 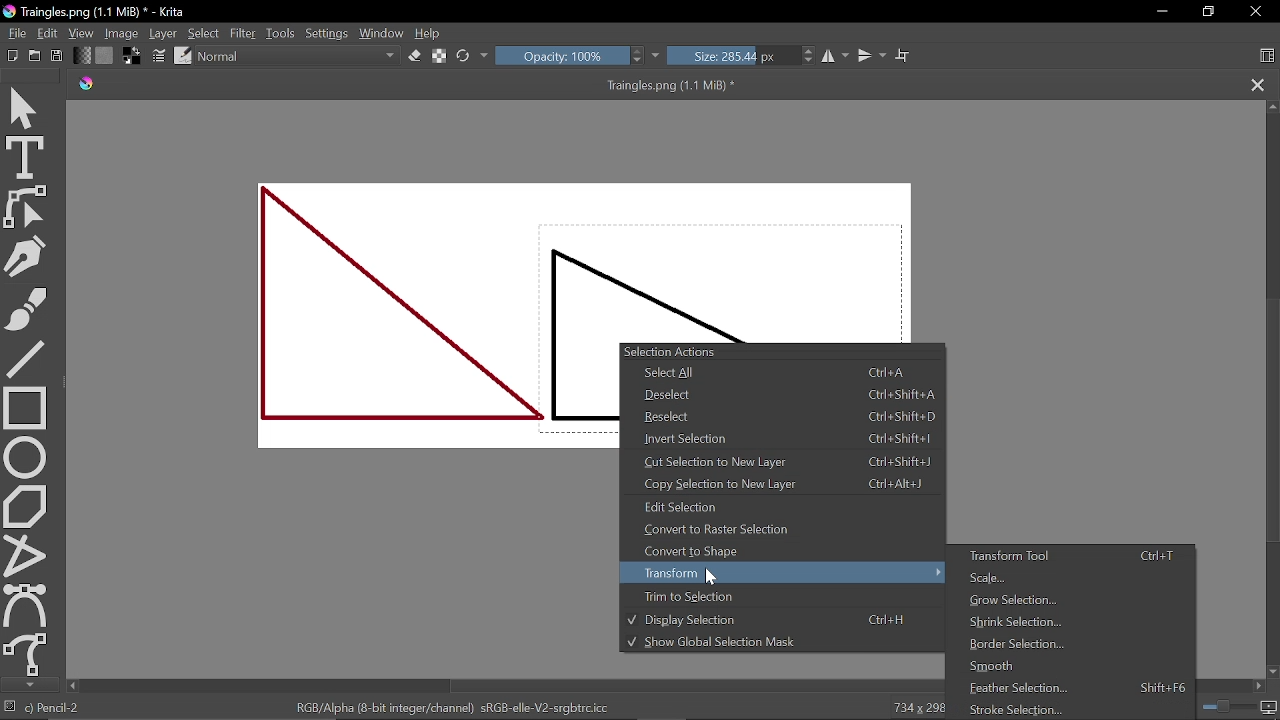 What do you see at coordinates (161, 57) in the screenshot?
I see `Choose brush settings` at bounding box center [161, 57].